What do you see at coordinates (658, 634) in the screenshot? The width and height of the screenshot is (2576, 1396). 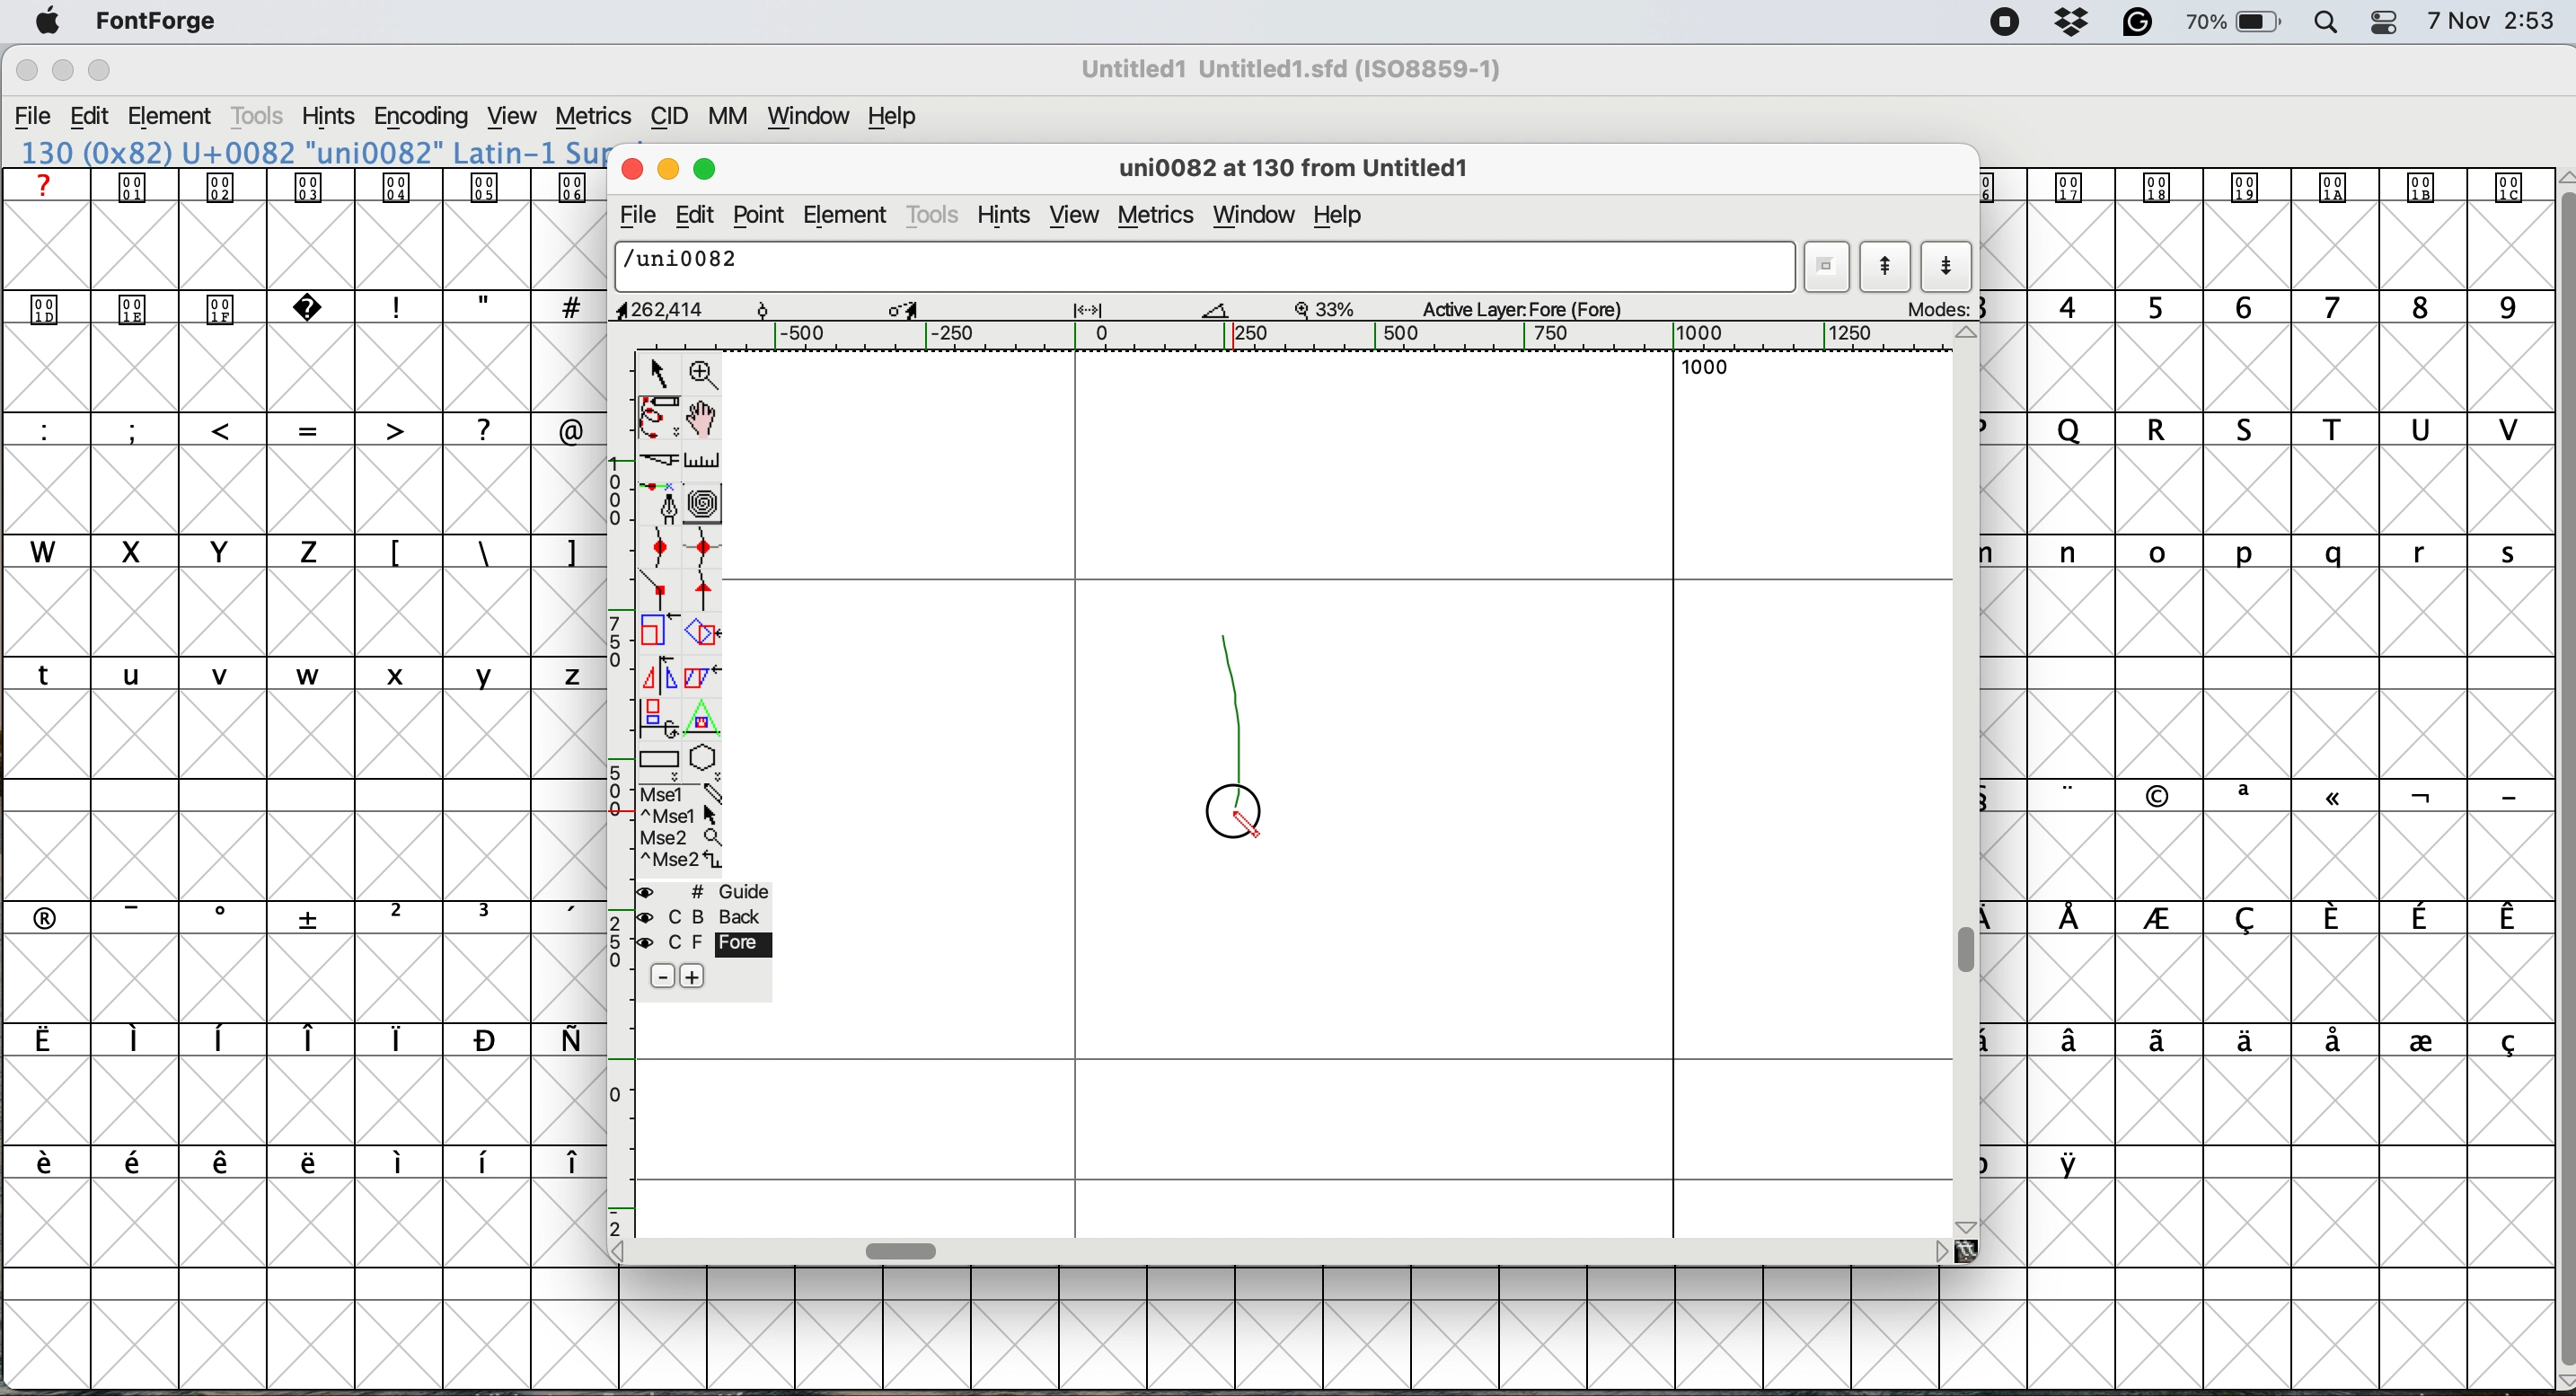 I see `scale selection` at bounding box center [658, 634].